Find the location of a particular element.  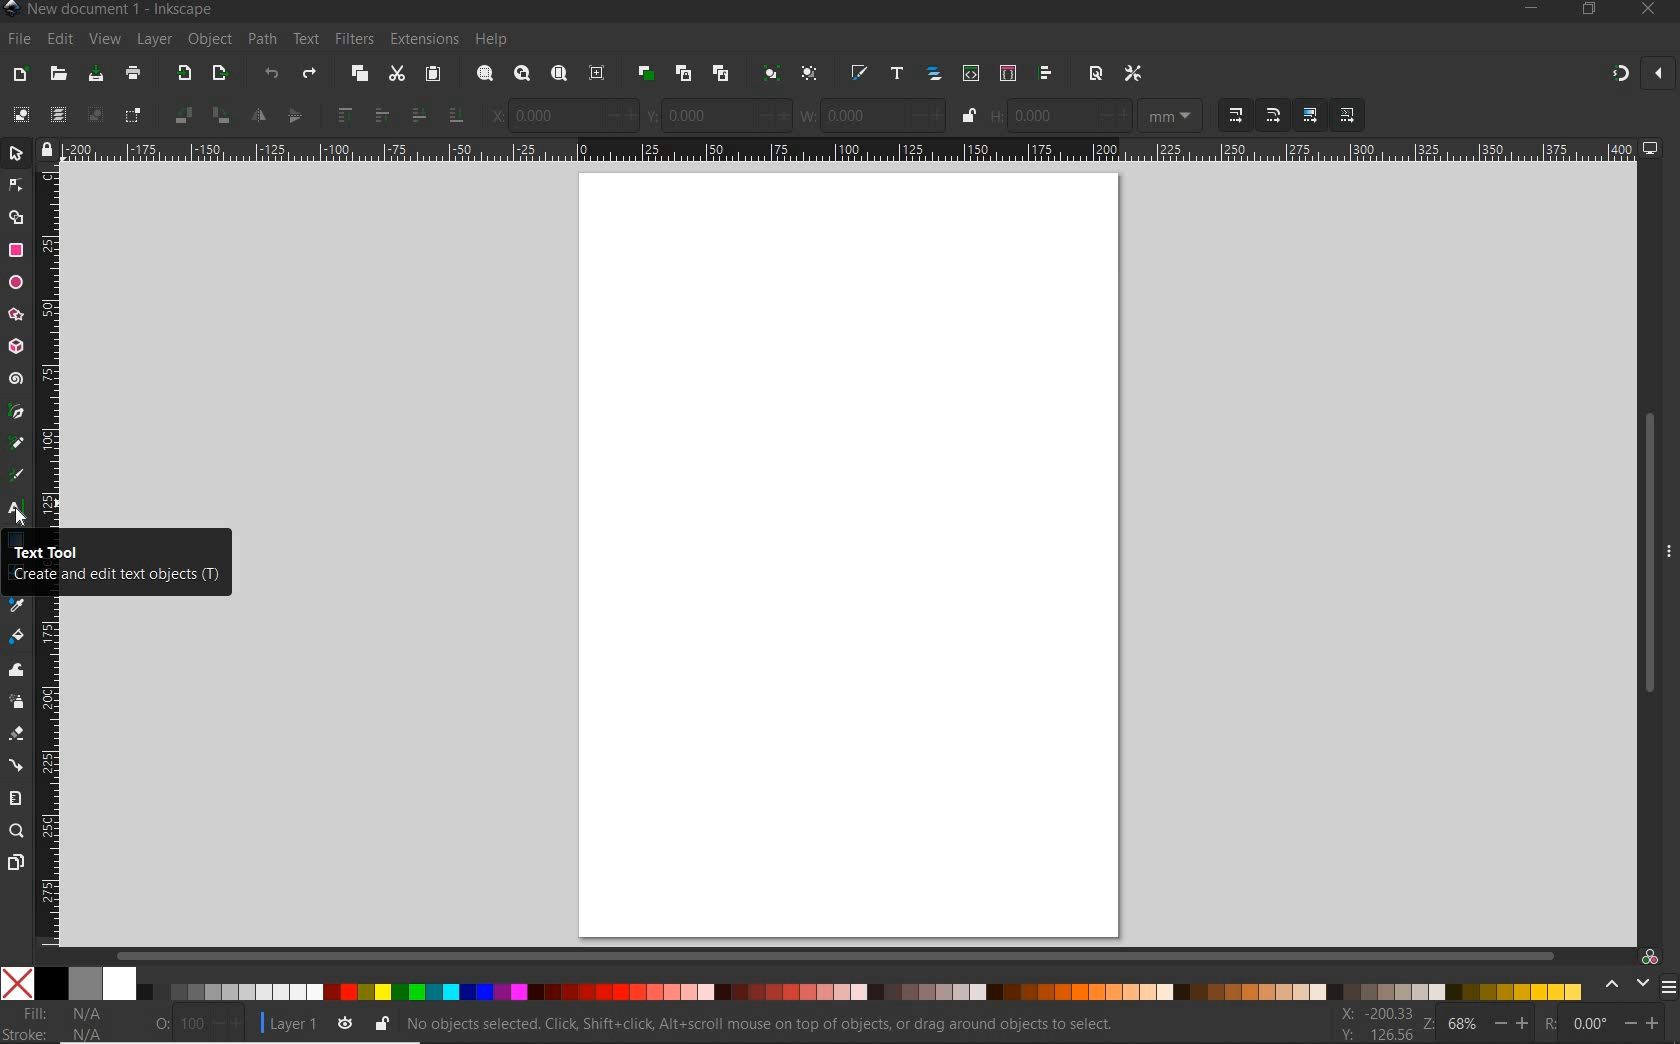

cut is located at coordinates (396, 74).